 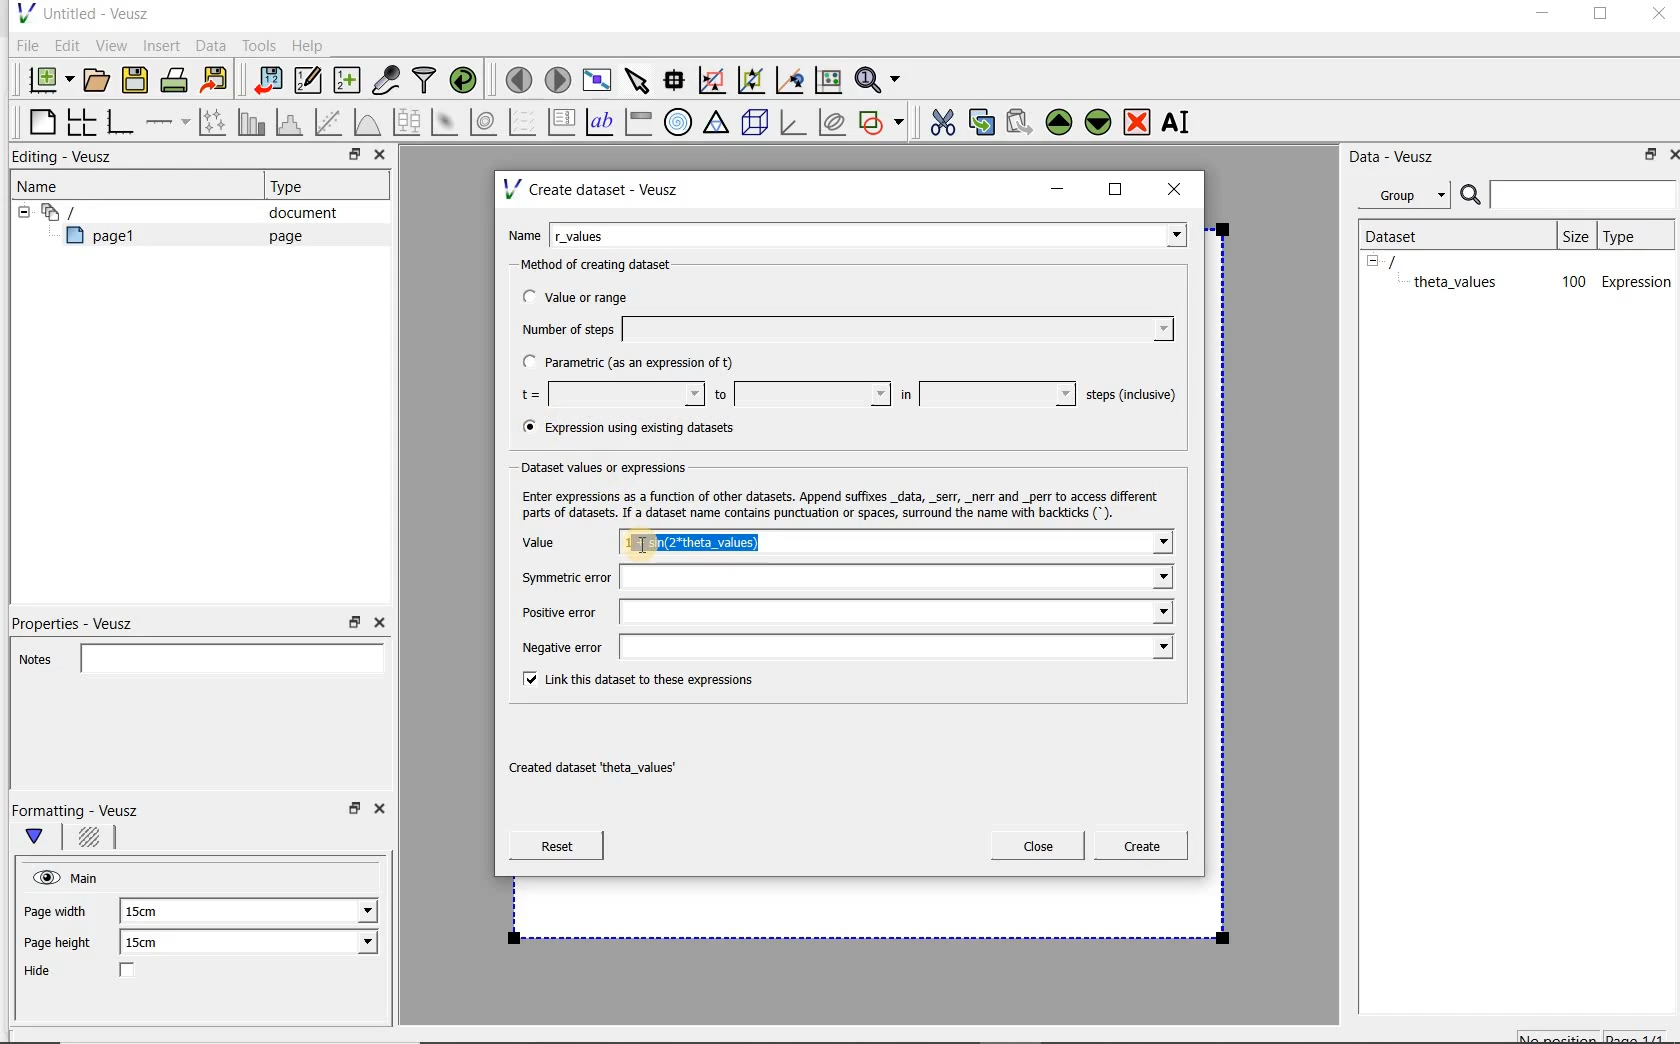 I want to click on page1, so click(x=109, y=239).